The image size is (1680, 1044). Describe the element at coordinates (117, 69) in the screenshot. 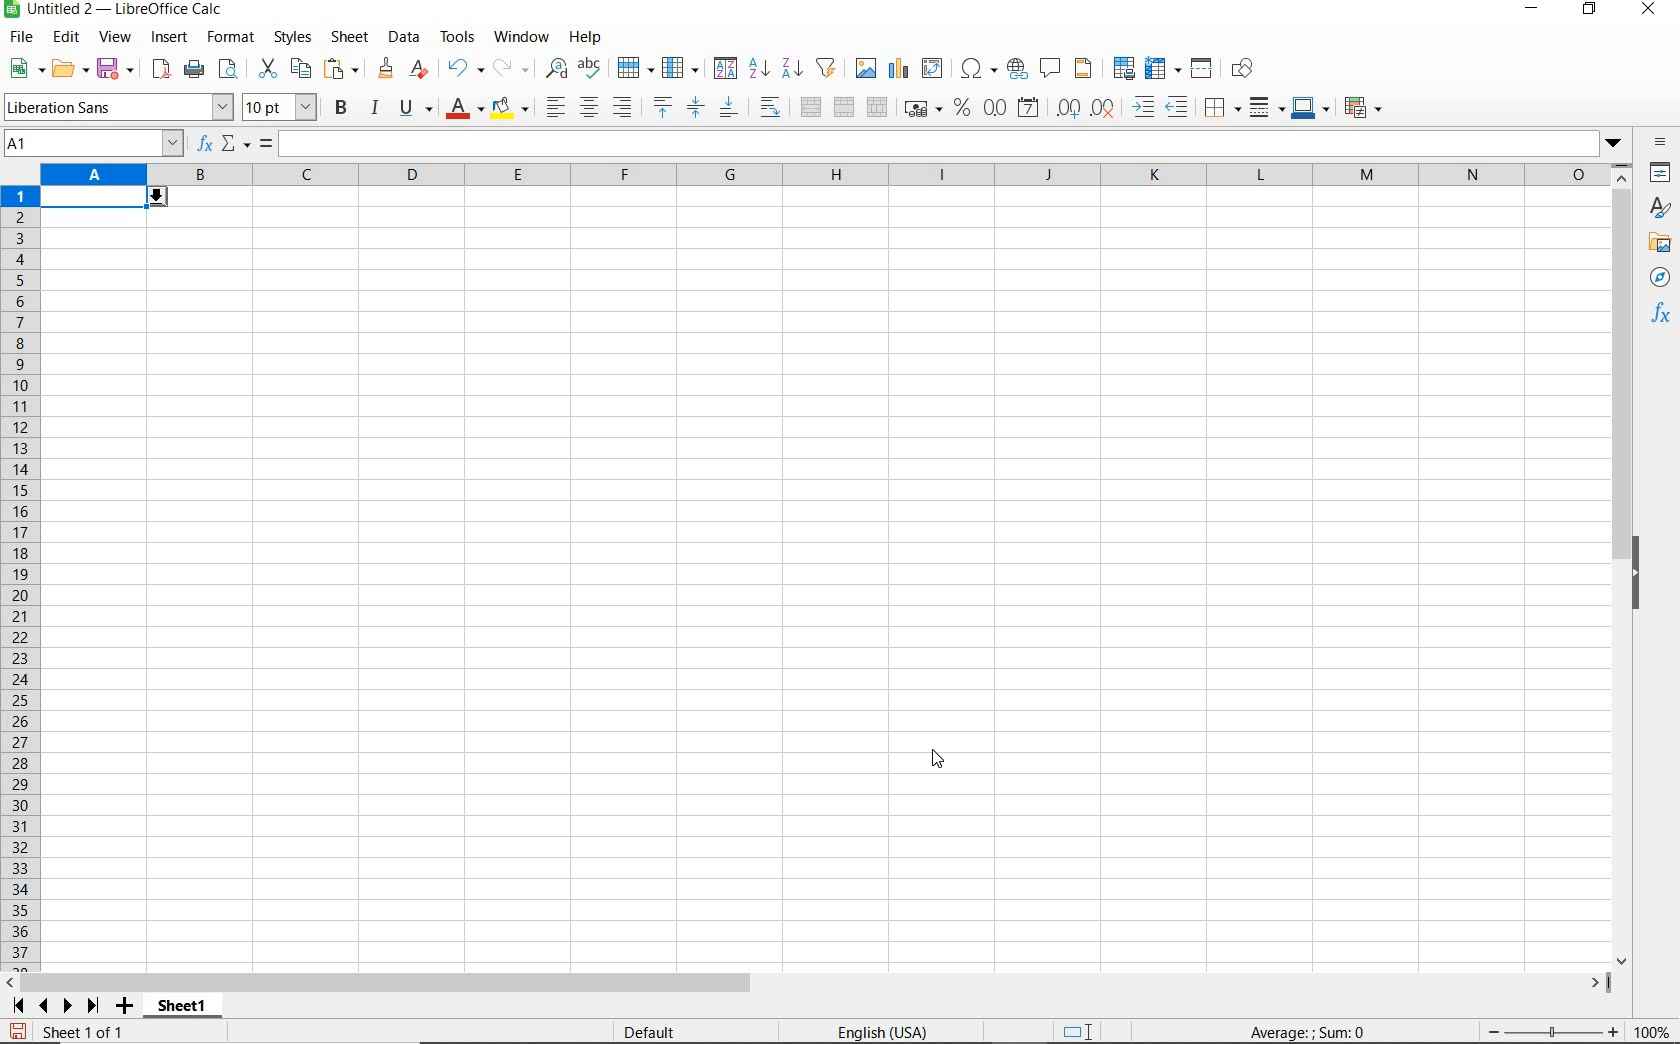

I see `save` at that location.